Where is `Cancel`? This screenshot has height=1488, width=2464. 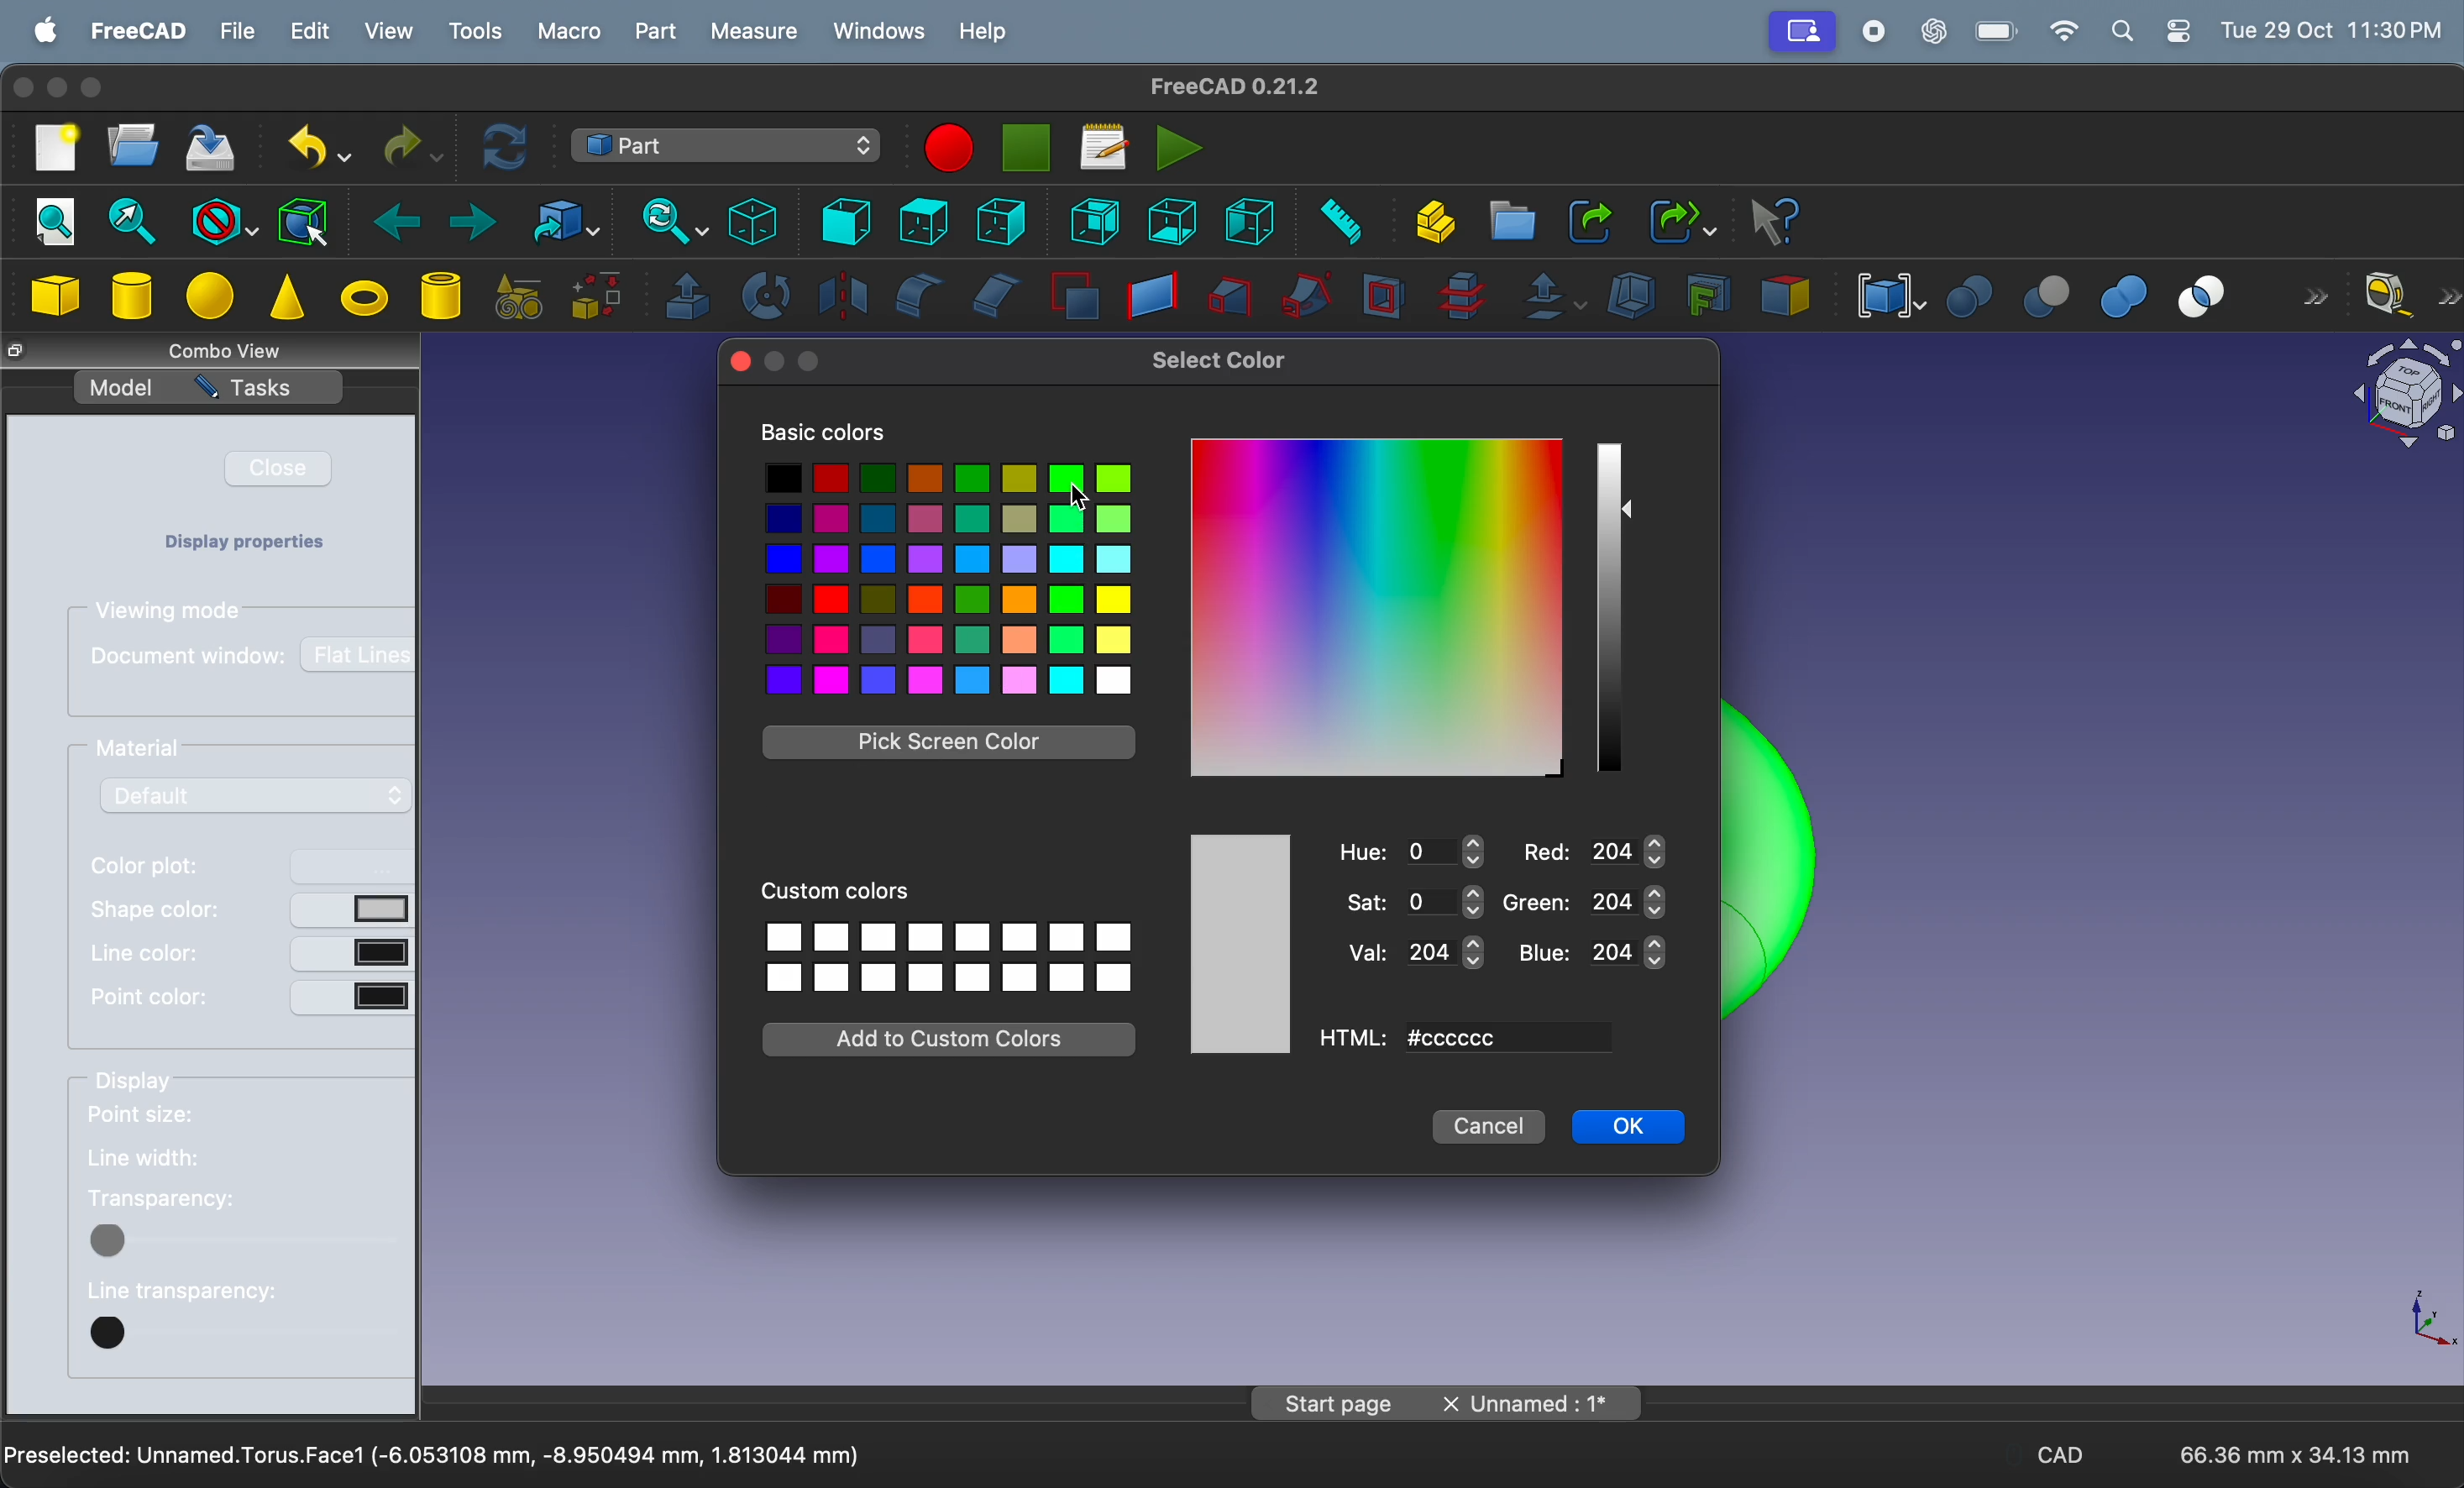 Cancel is located at coordinates (1497, 1127).